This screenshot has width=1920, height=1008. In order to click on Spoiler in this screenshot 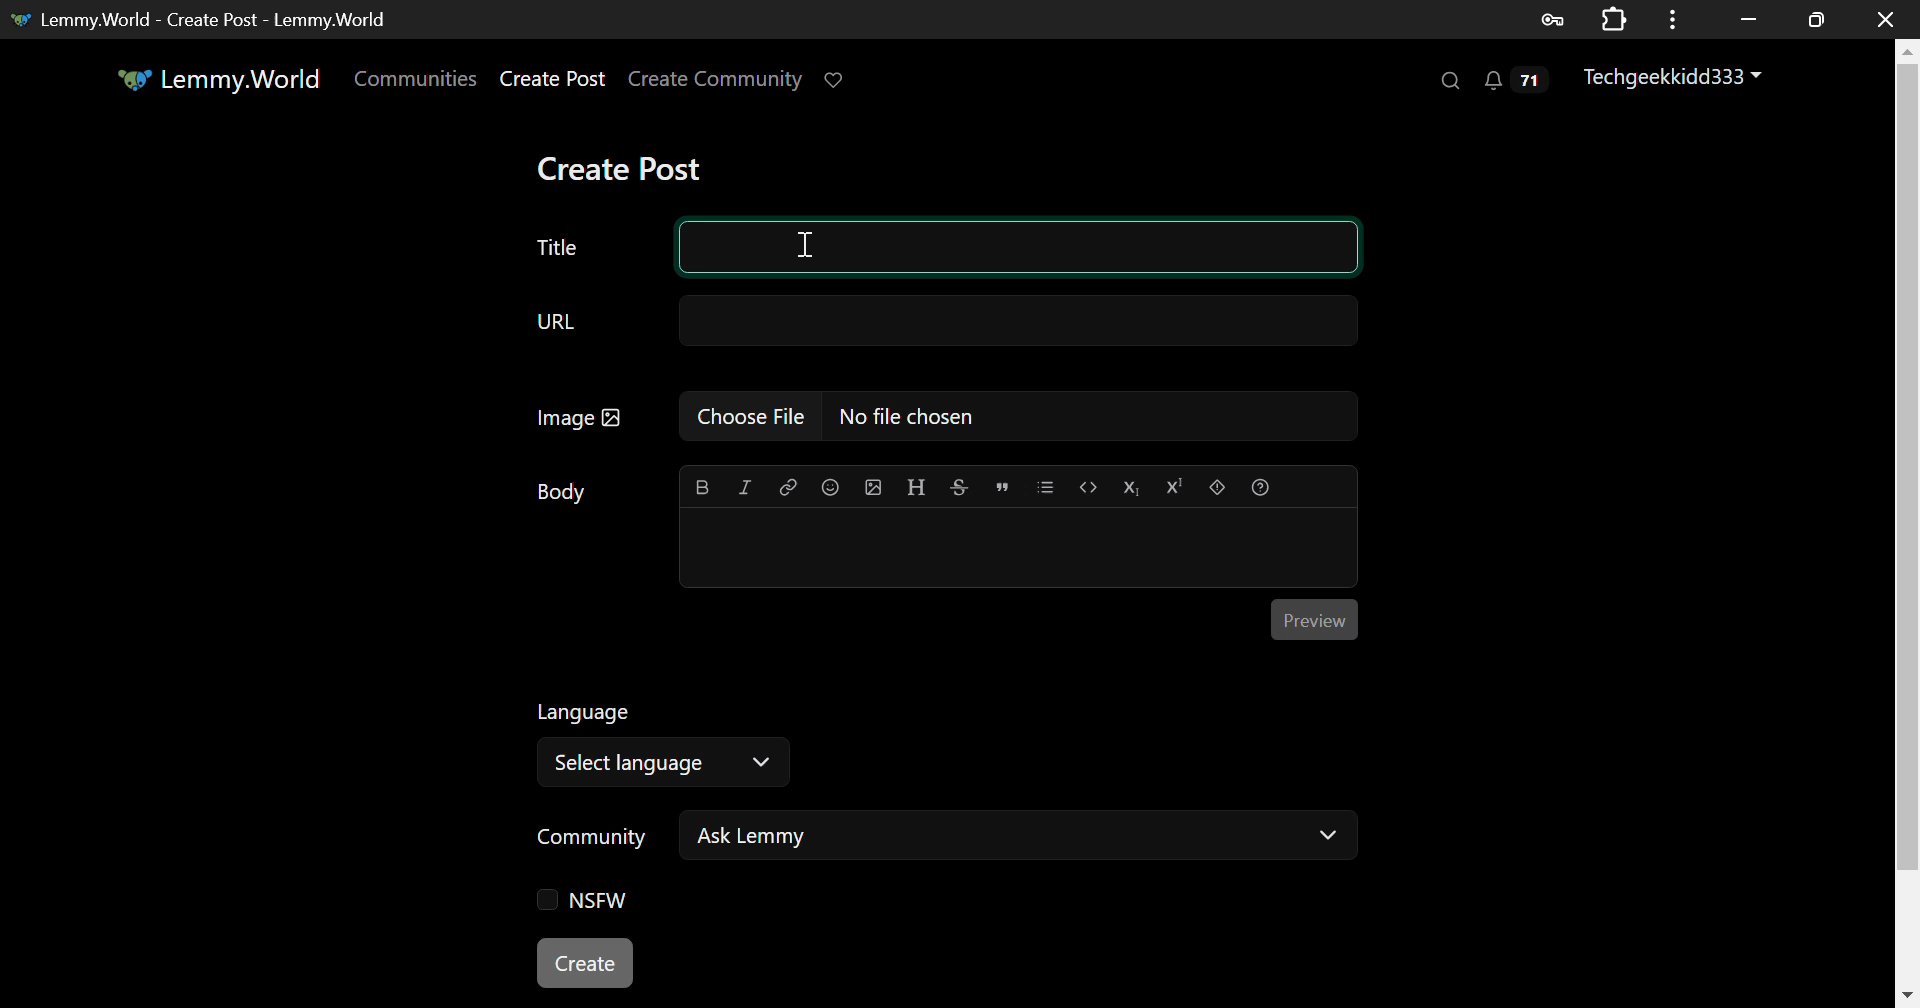, I will do `click(1218, 488)`.